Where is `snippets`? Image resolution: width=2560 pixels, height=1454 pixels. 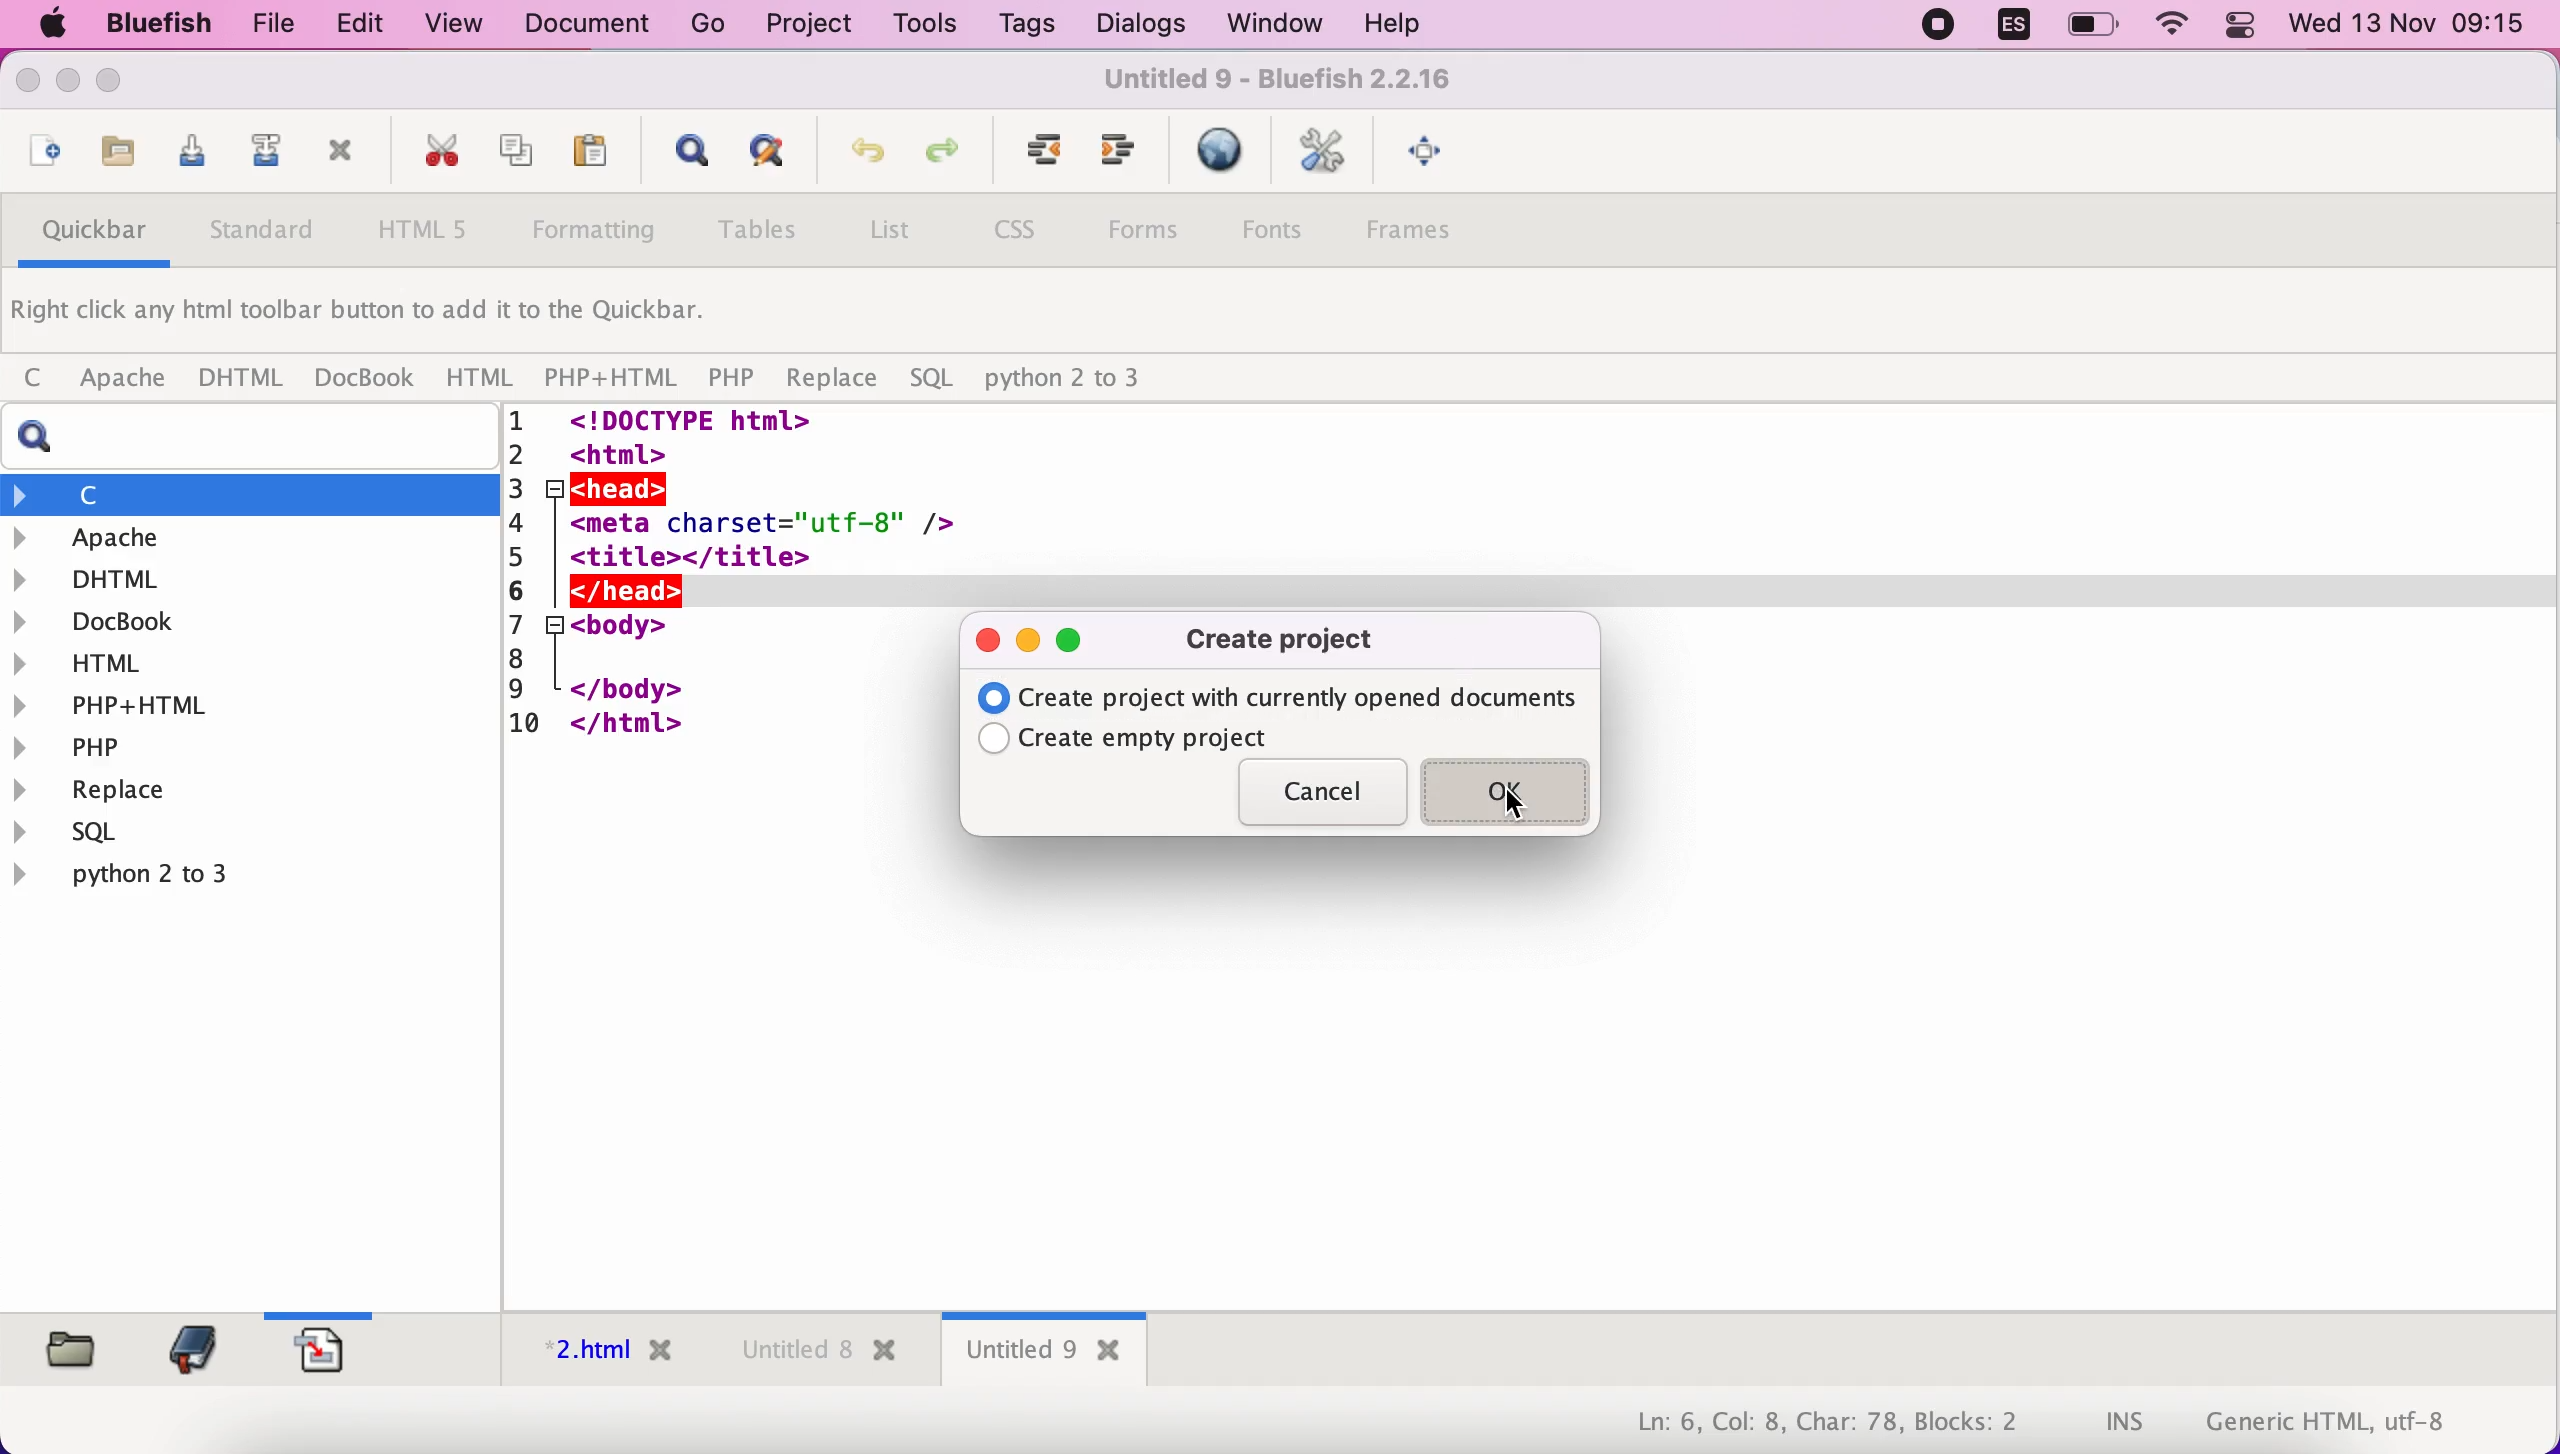 snippets is located at coordinates (331, 1347).